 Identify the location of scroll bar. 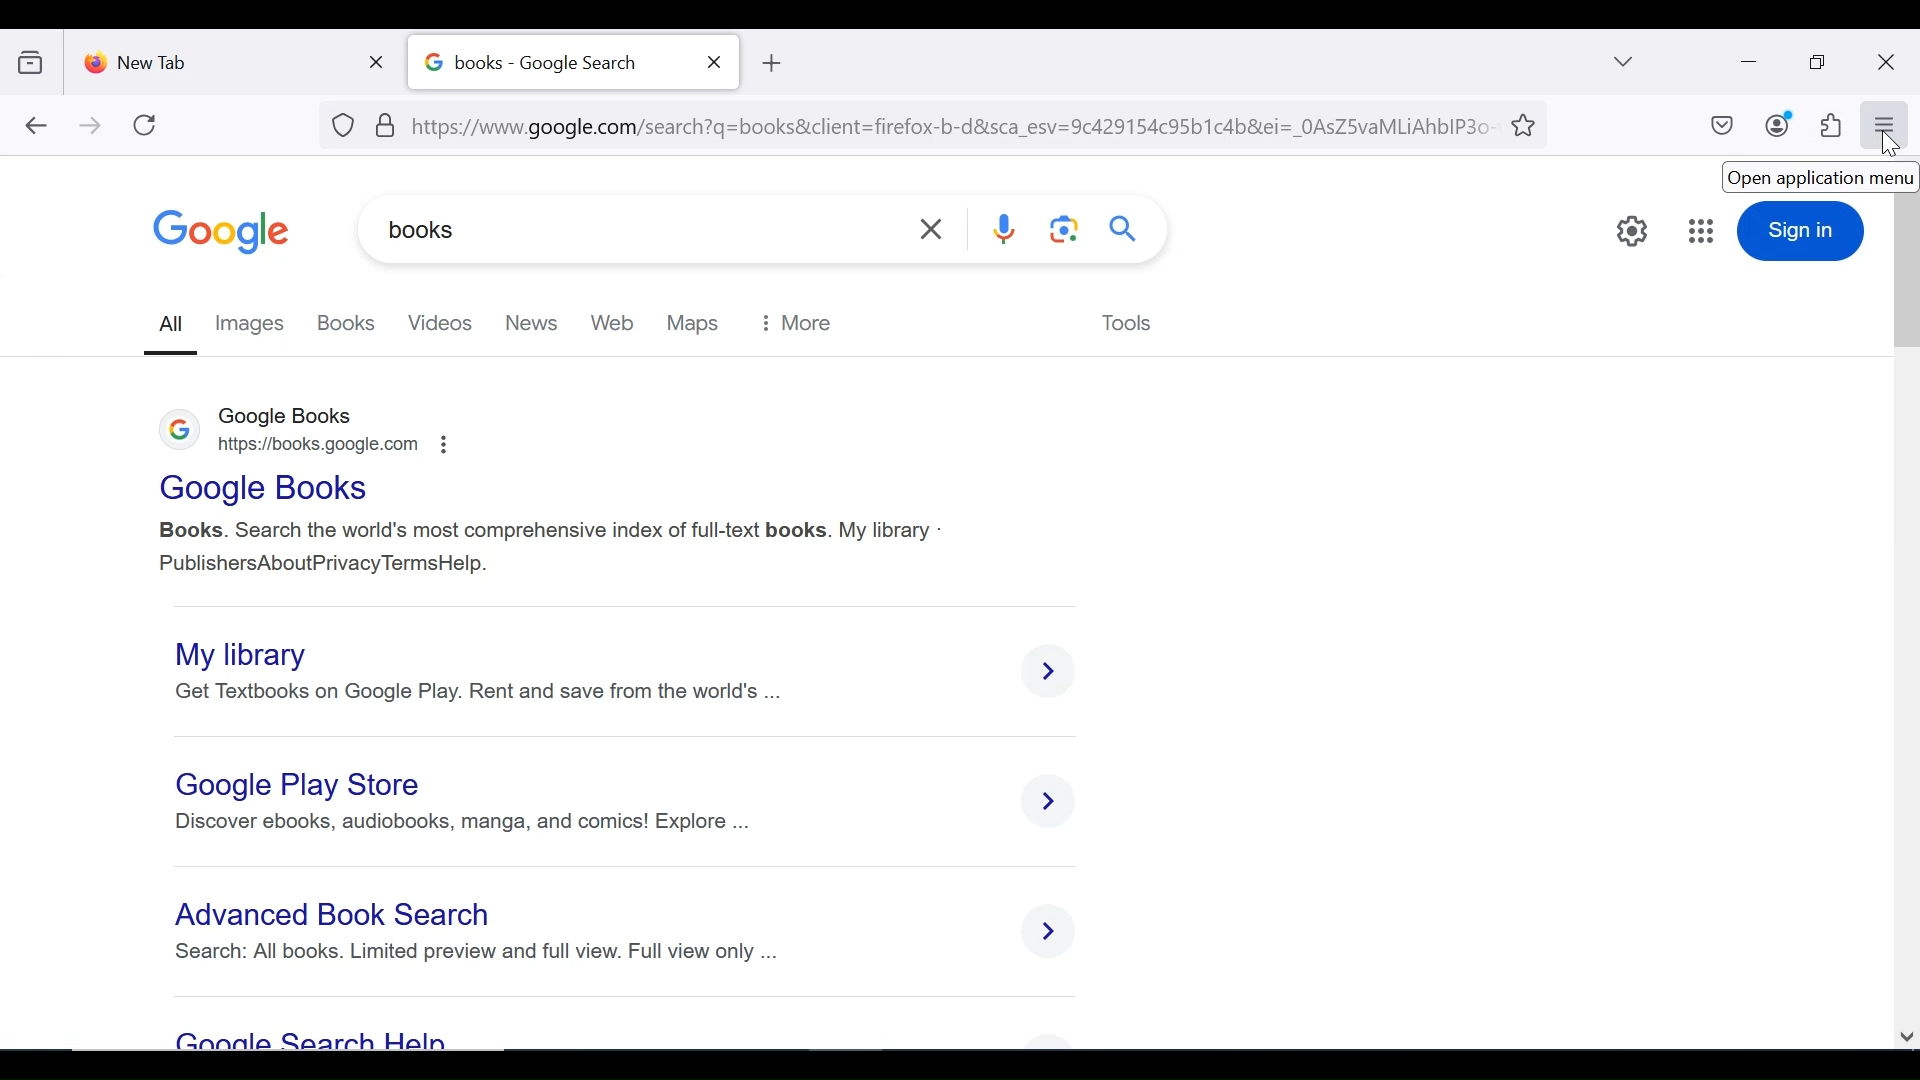
(1903, 624).